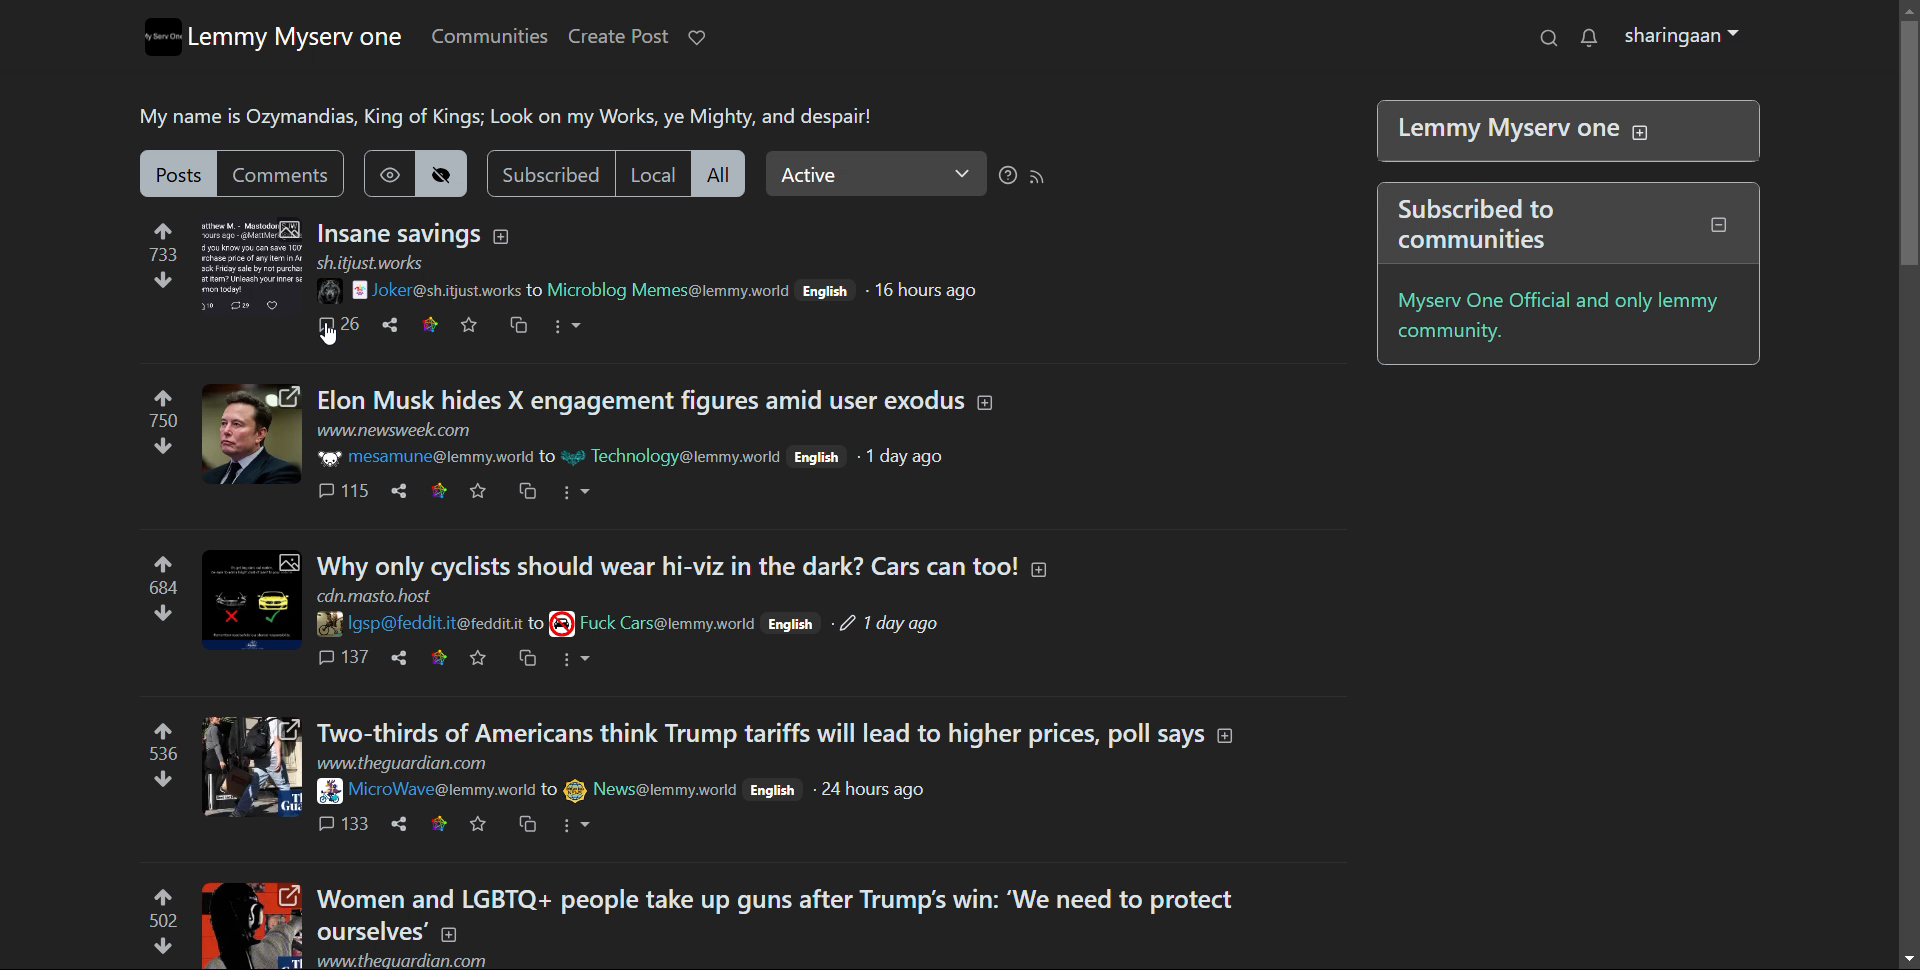 This screenshot has width=1920, height=970. Describe the element at coordinates (252, 766) in the screenshot. I see `Thumbnail` at that location.